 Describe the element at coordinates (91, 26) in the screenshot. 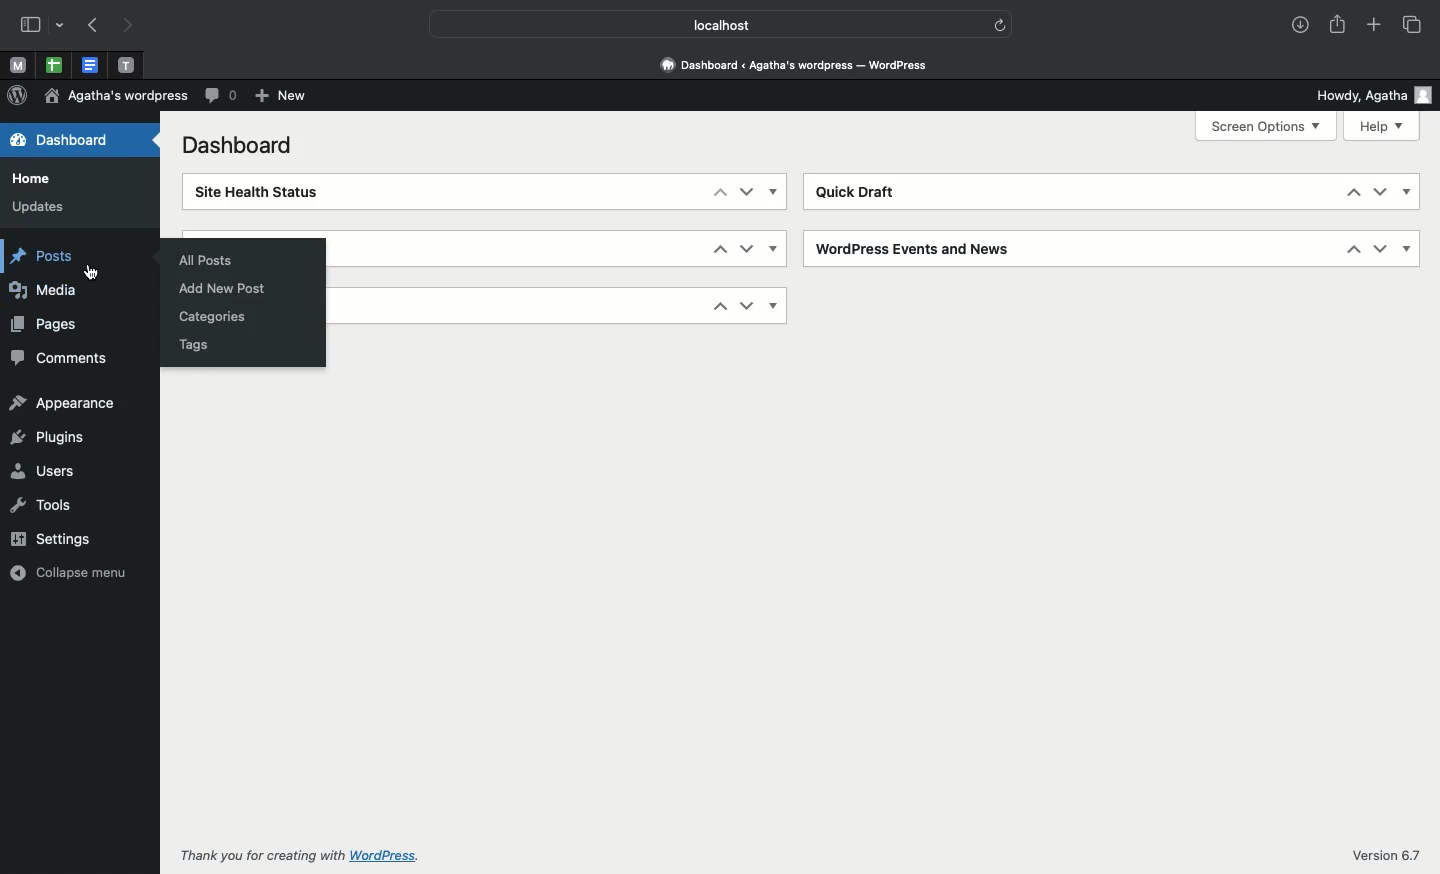

I see `Previous page` at that location.